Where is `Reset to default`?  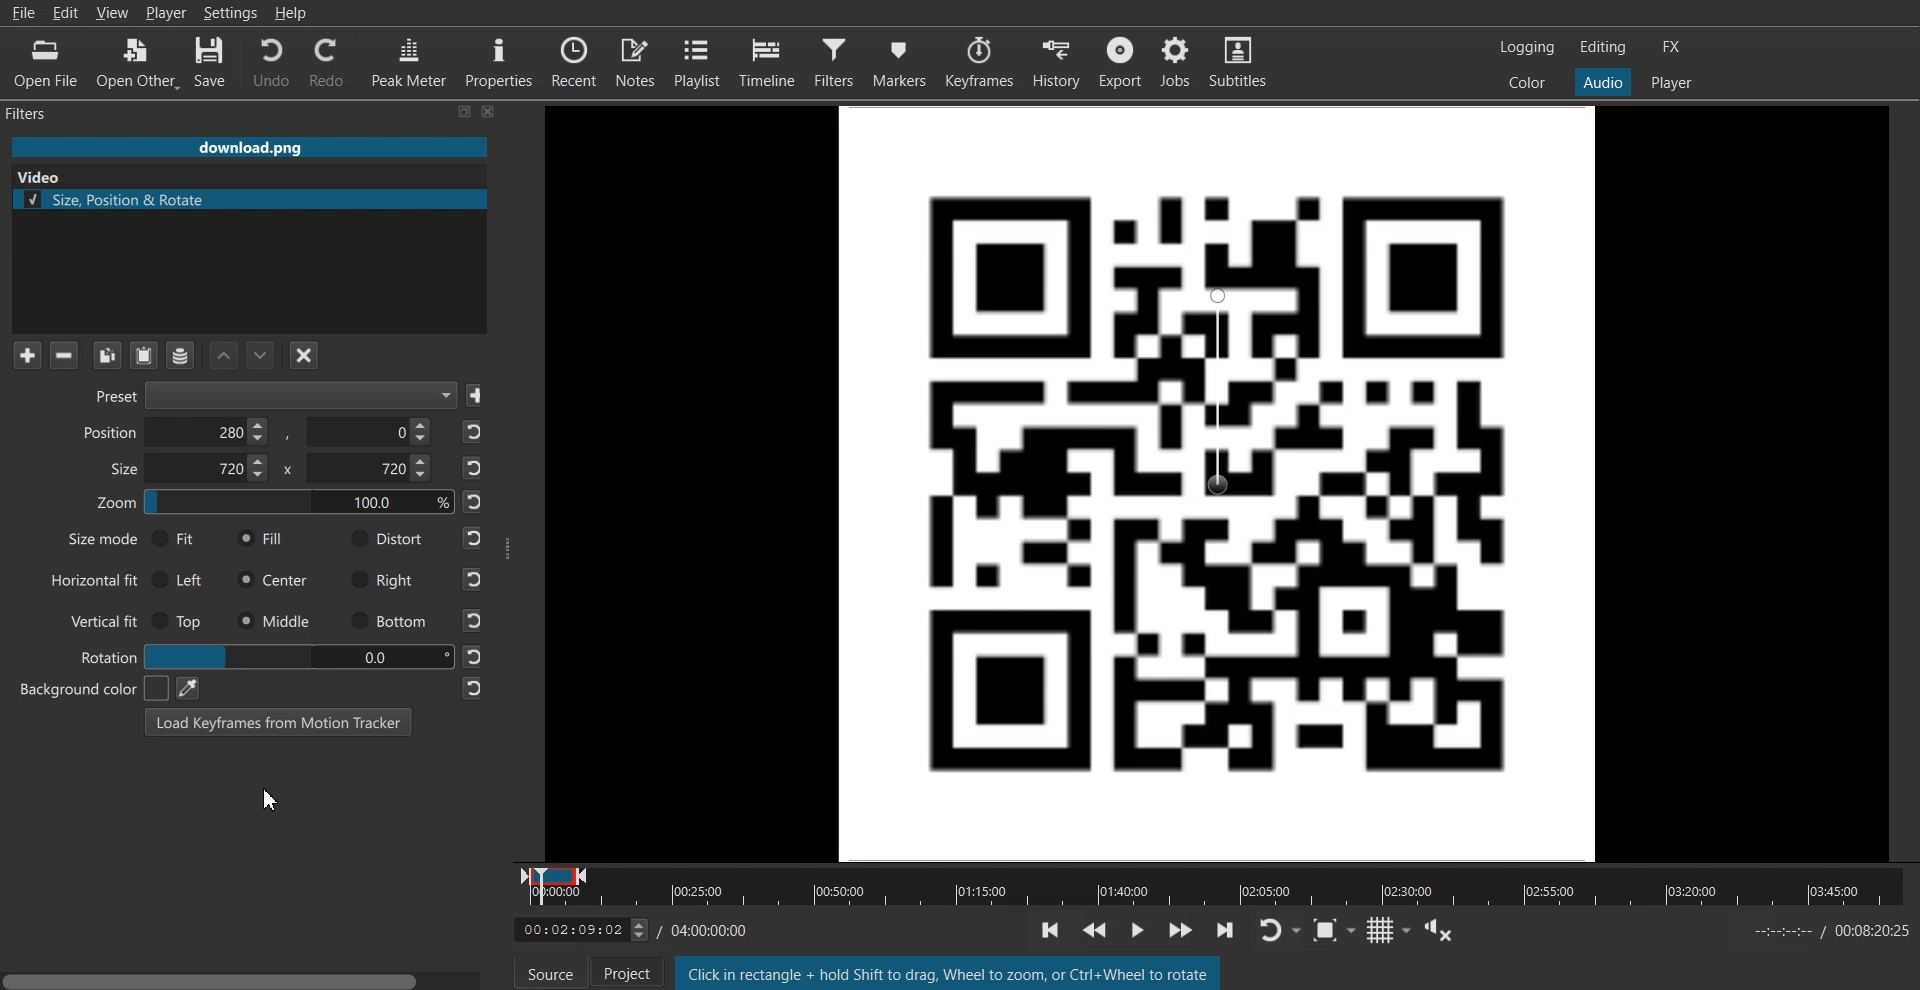 Reset to default is located at coordinates (474, 560).